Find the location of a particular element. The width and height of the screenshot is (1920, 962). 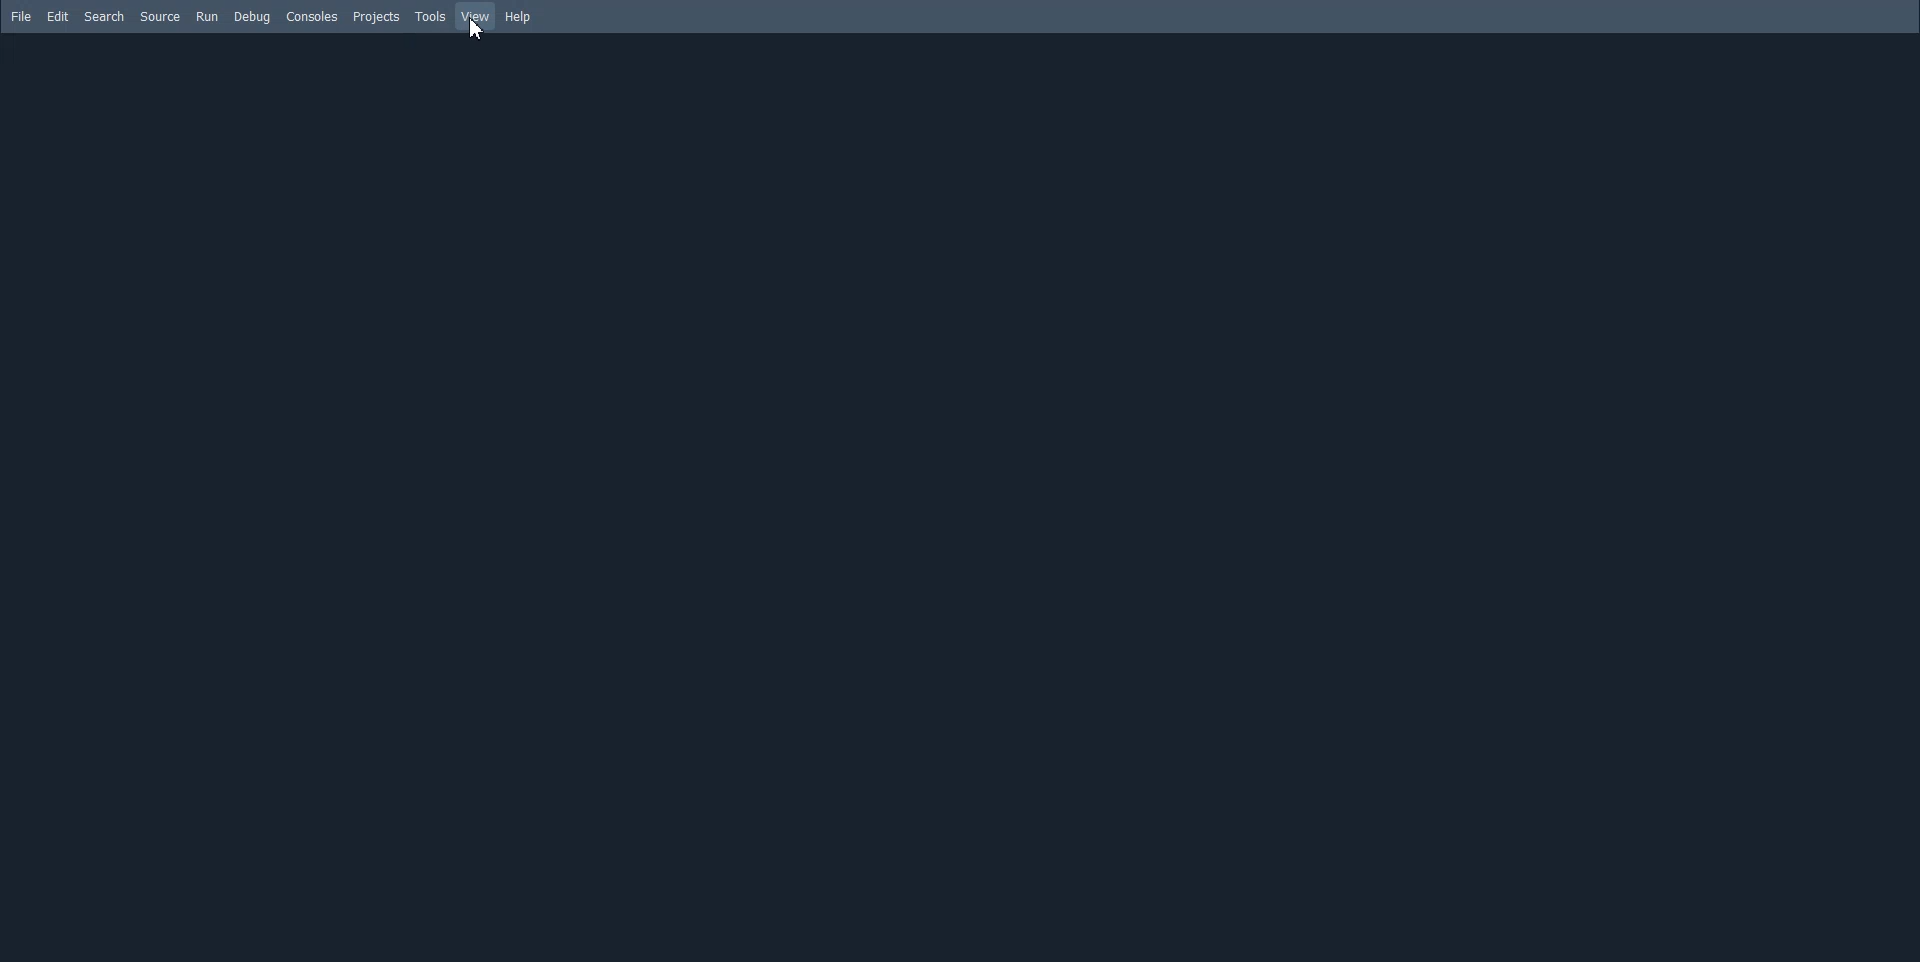

Help is located at coordinates (518, 17).